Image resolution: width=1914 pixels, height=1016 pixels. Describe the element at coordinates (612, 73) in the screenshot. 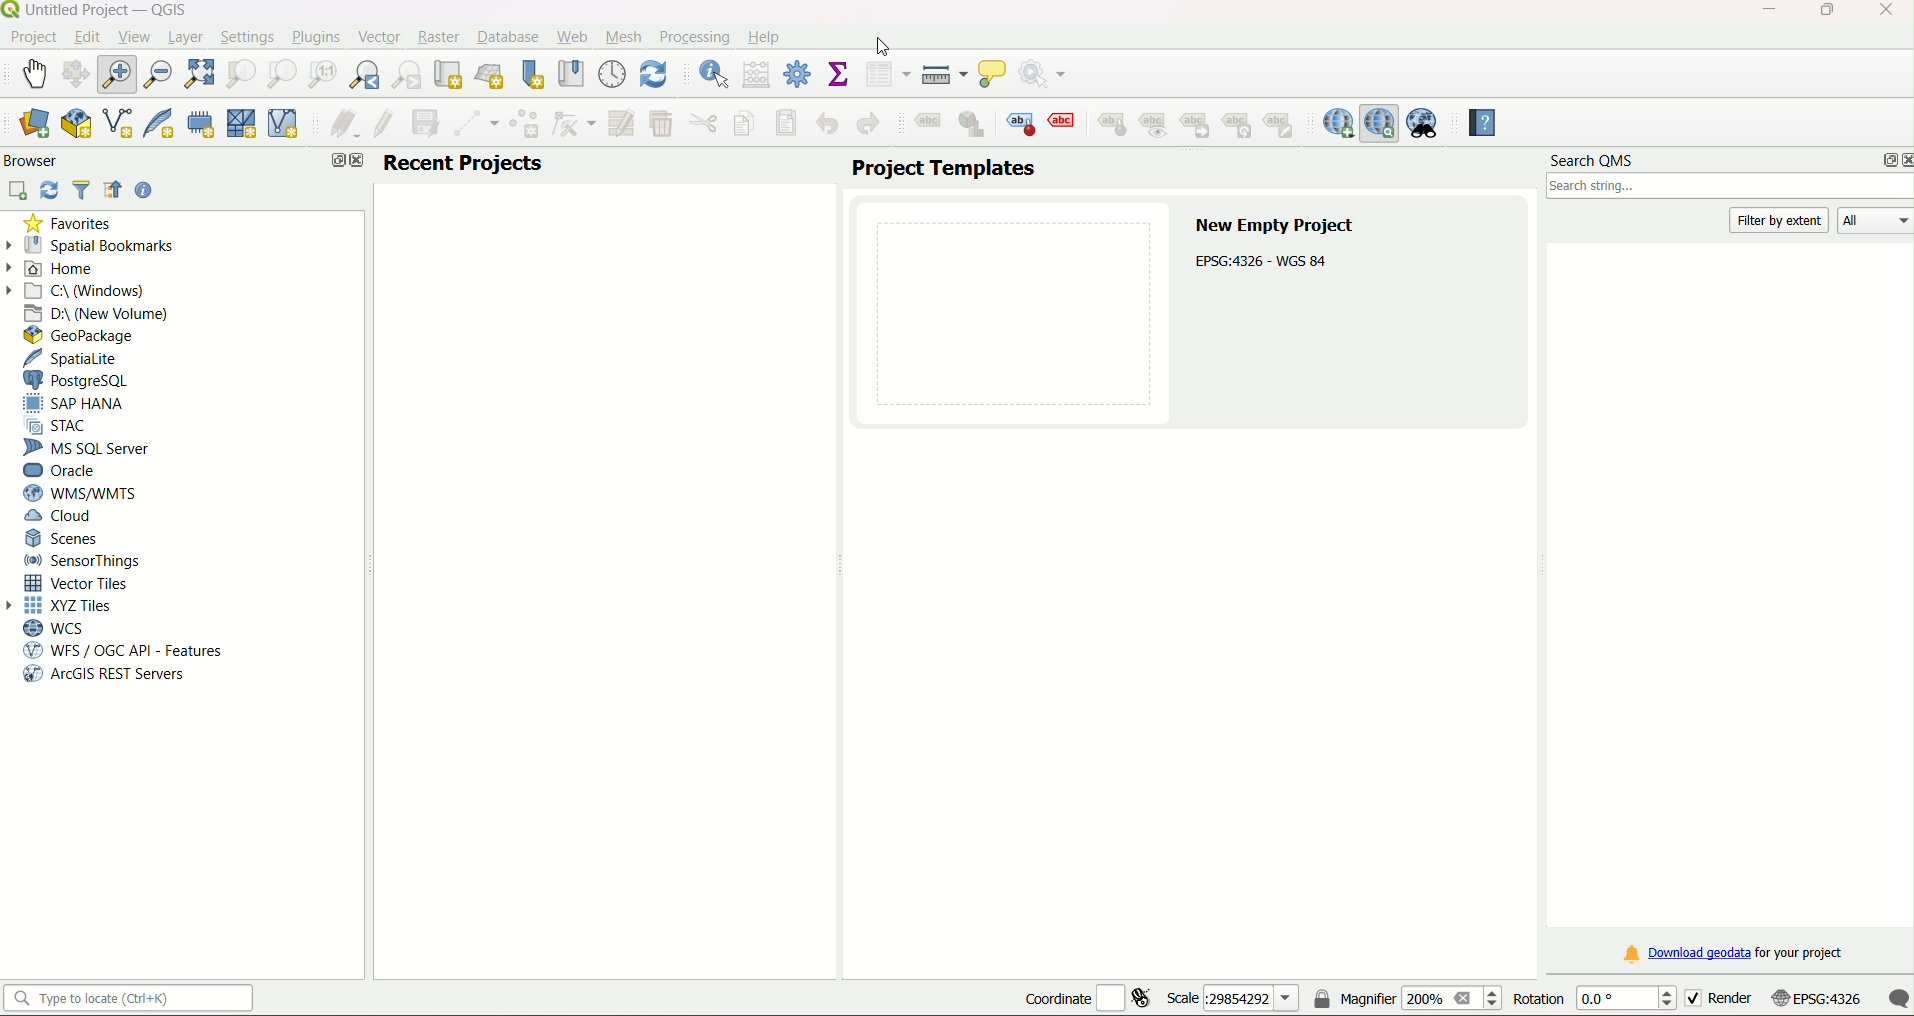

I see `temporal controller panel` at that location.